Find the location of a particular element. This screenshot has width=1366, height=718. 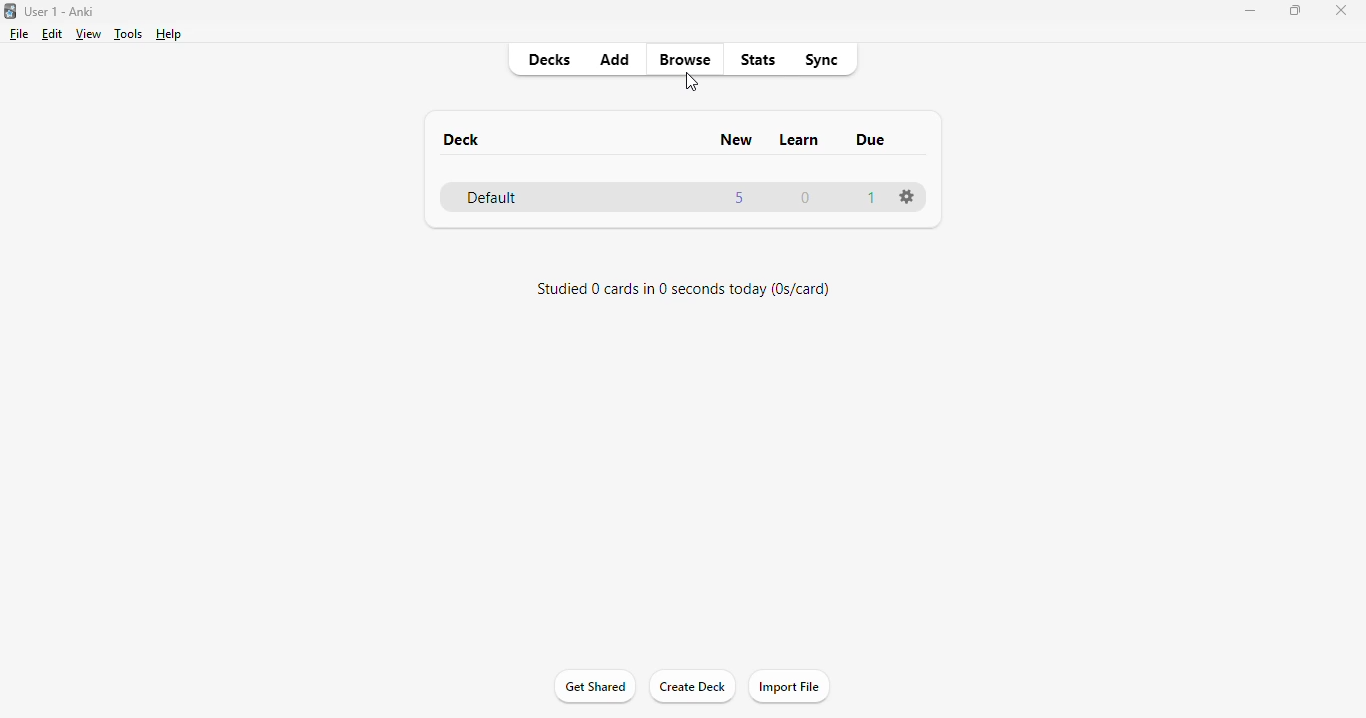

studied 0 cards in 0 seconds today (0s/card) is located at coordinates (682, 289).